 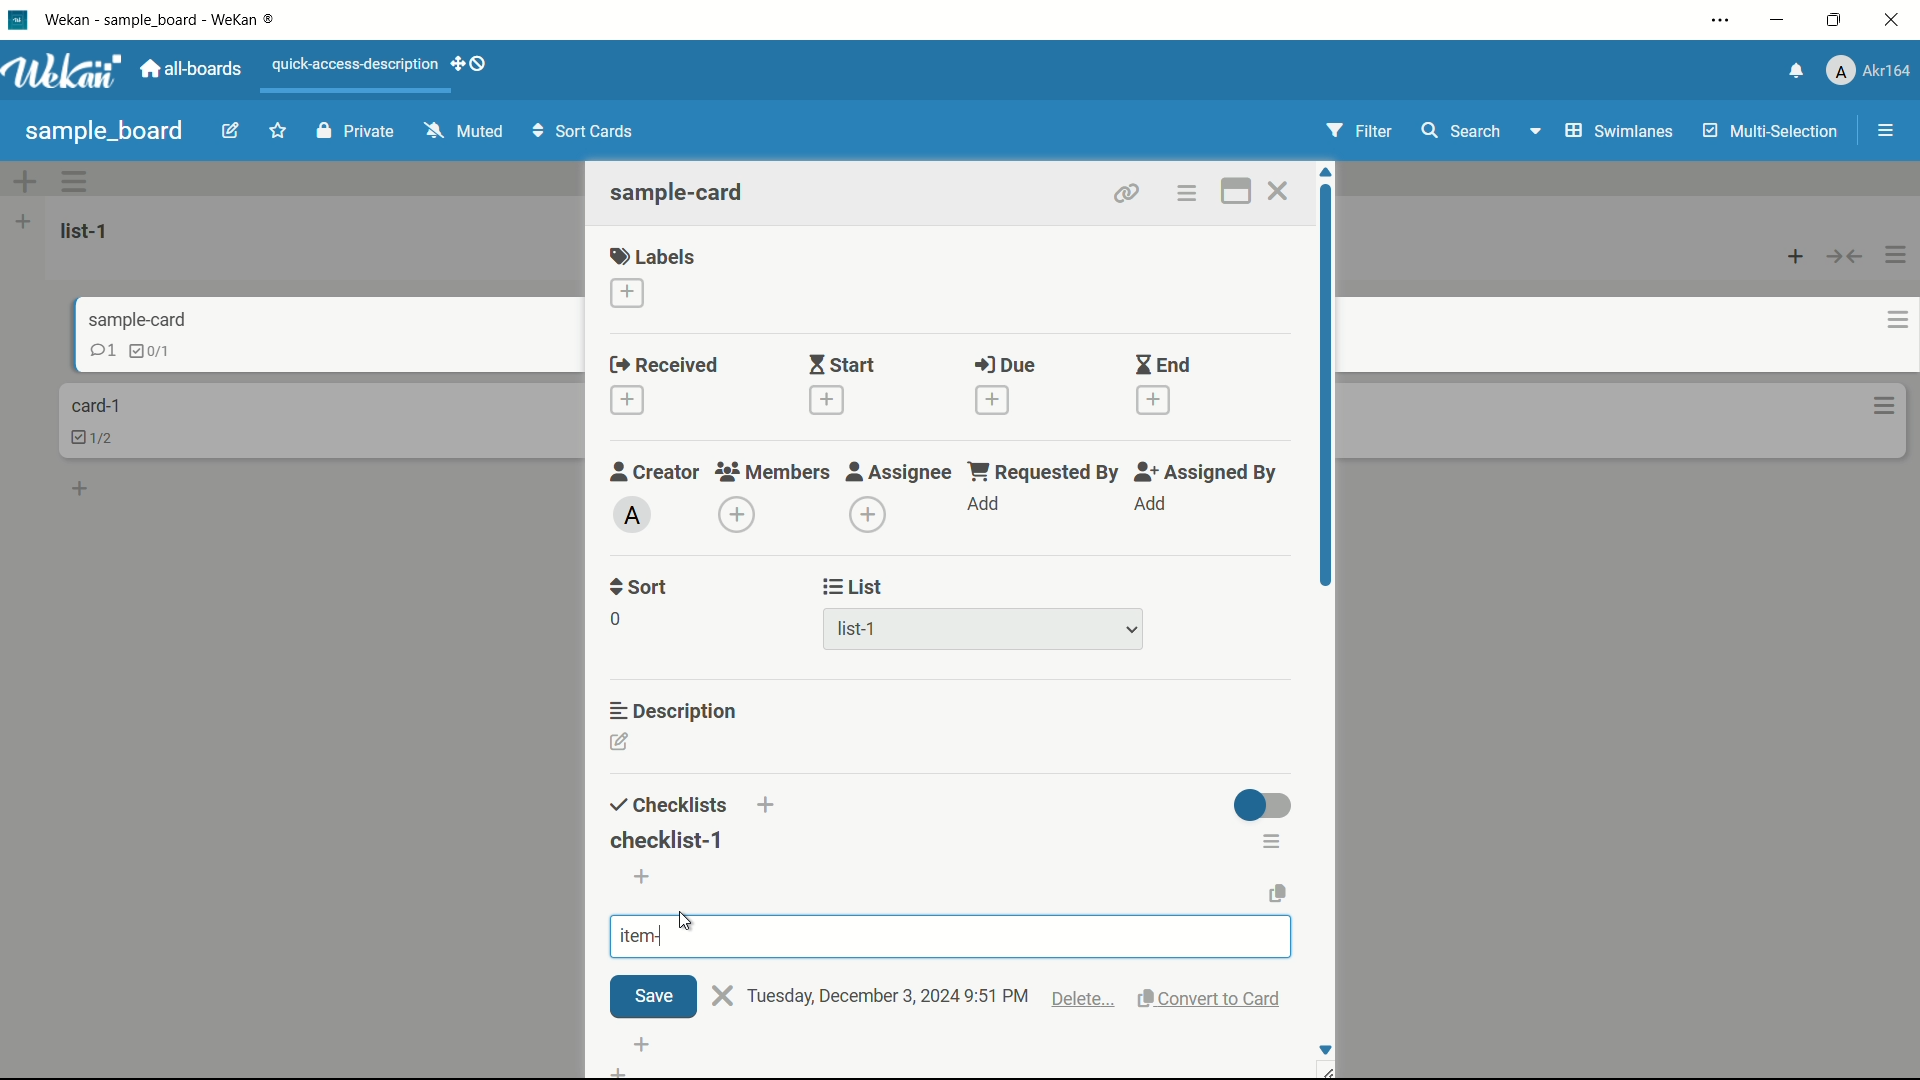 What do you see at coordinates (470, 64) in the screenshot?
I see `show-desktop-drag-handles` at bounding box center [470, 64].